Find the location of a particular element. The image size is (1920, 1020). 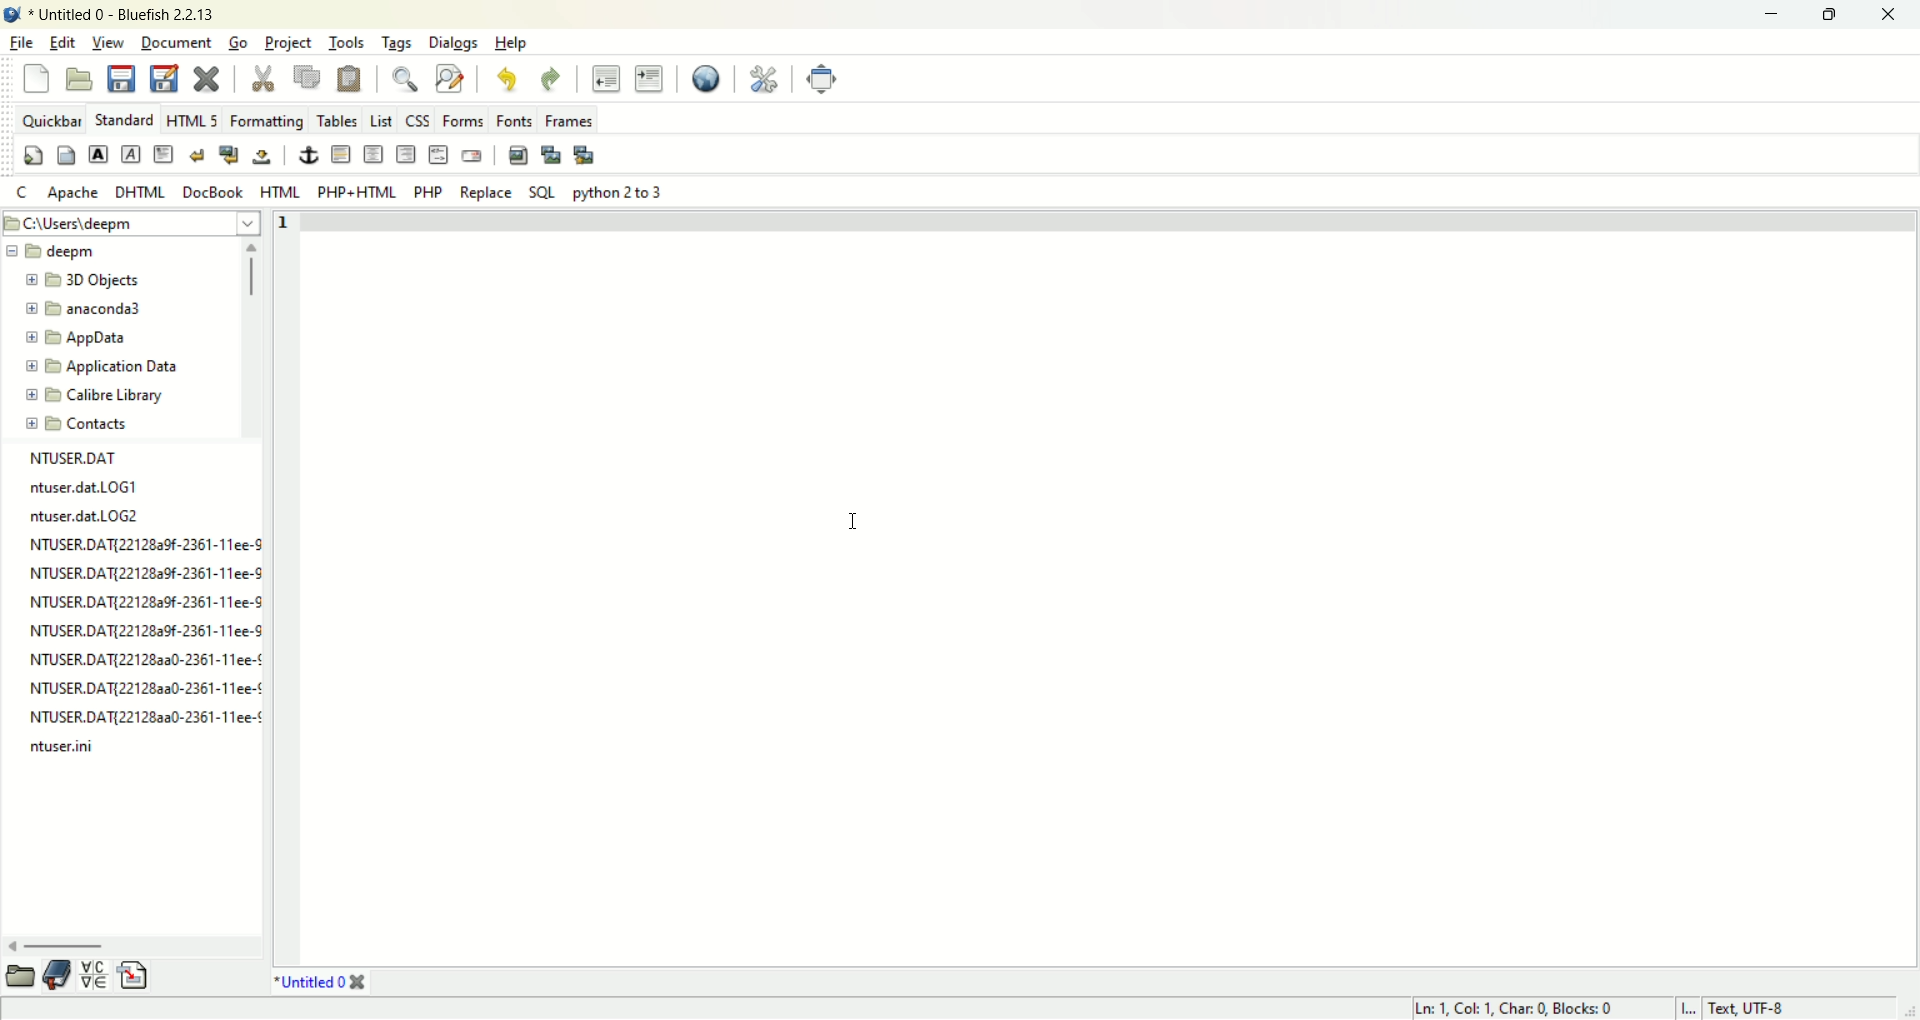

SQL is located at coordinates (542, 192).